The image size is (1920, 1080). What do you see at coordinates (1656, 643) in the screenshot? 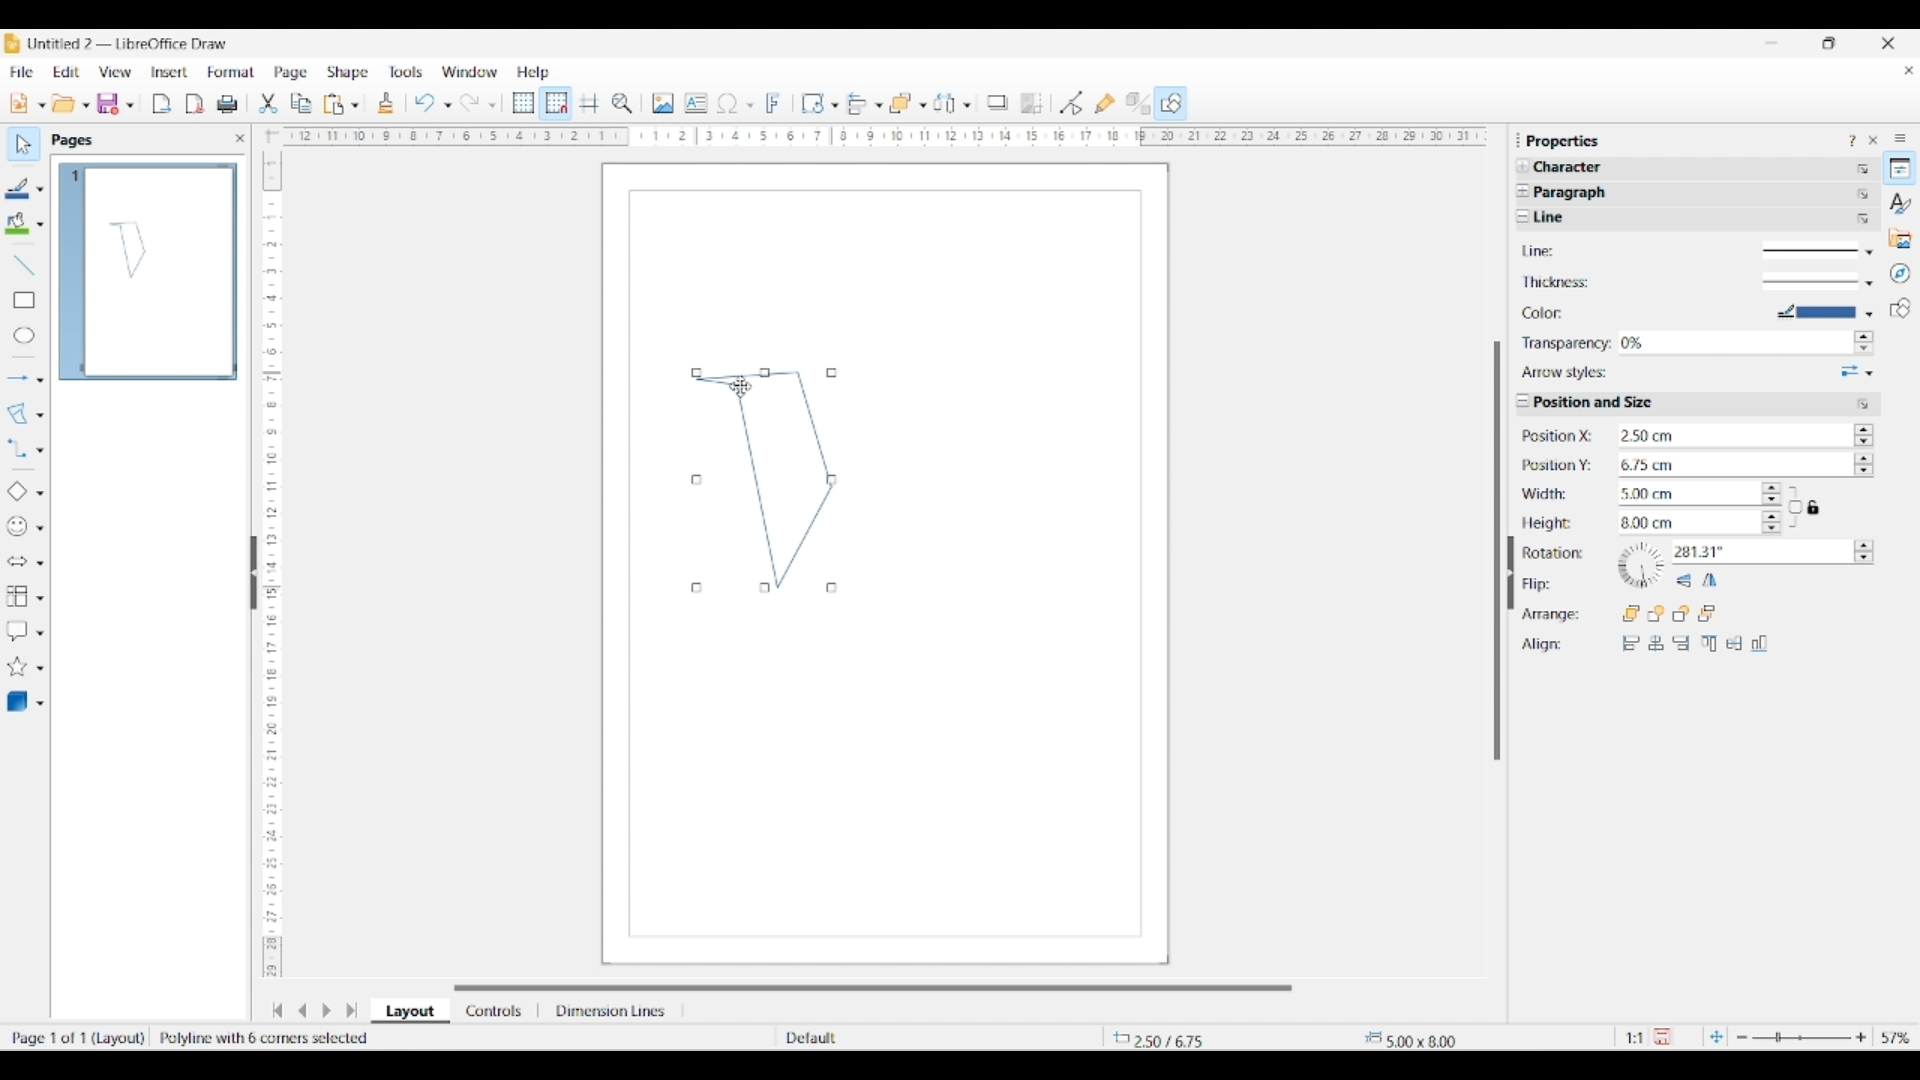
I see `Align centered` at bounding box center [1656, 643].